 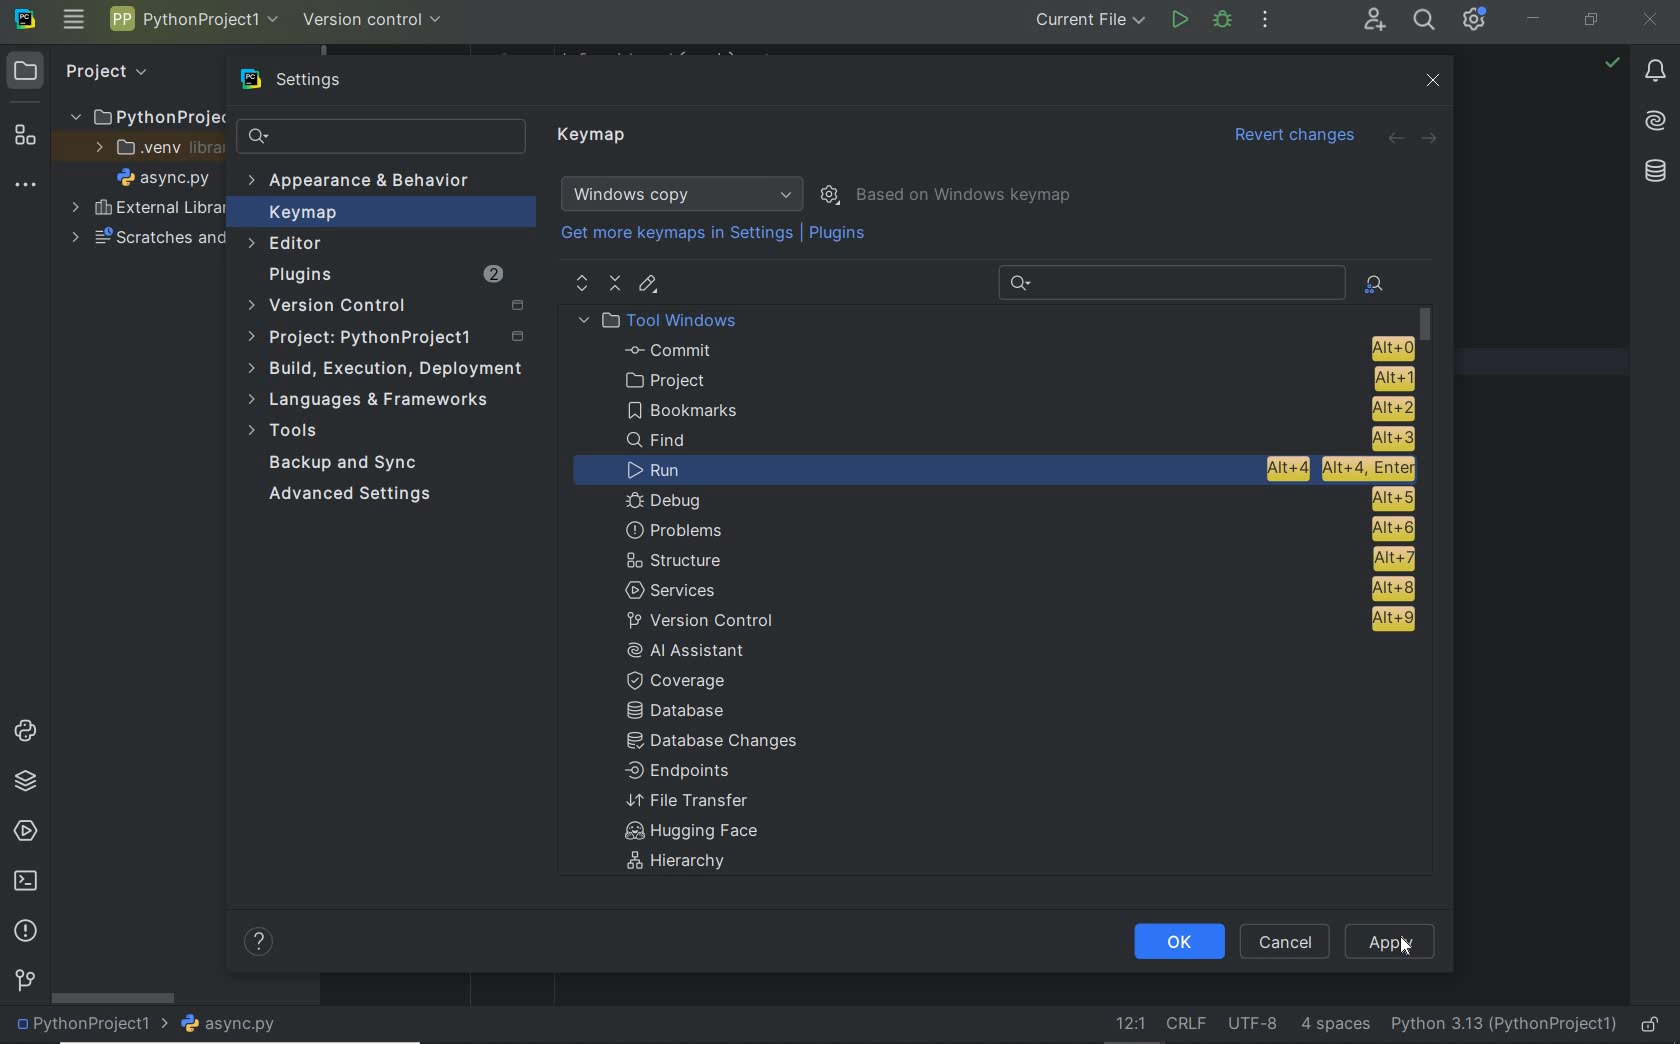 What do you see at coordinates (679, 772) in the screenshot?
I see `Endpoints` at bounding box center [679, 772].